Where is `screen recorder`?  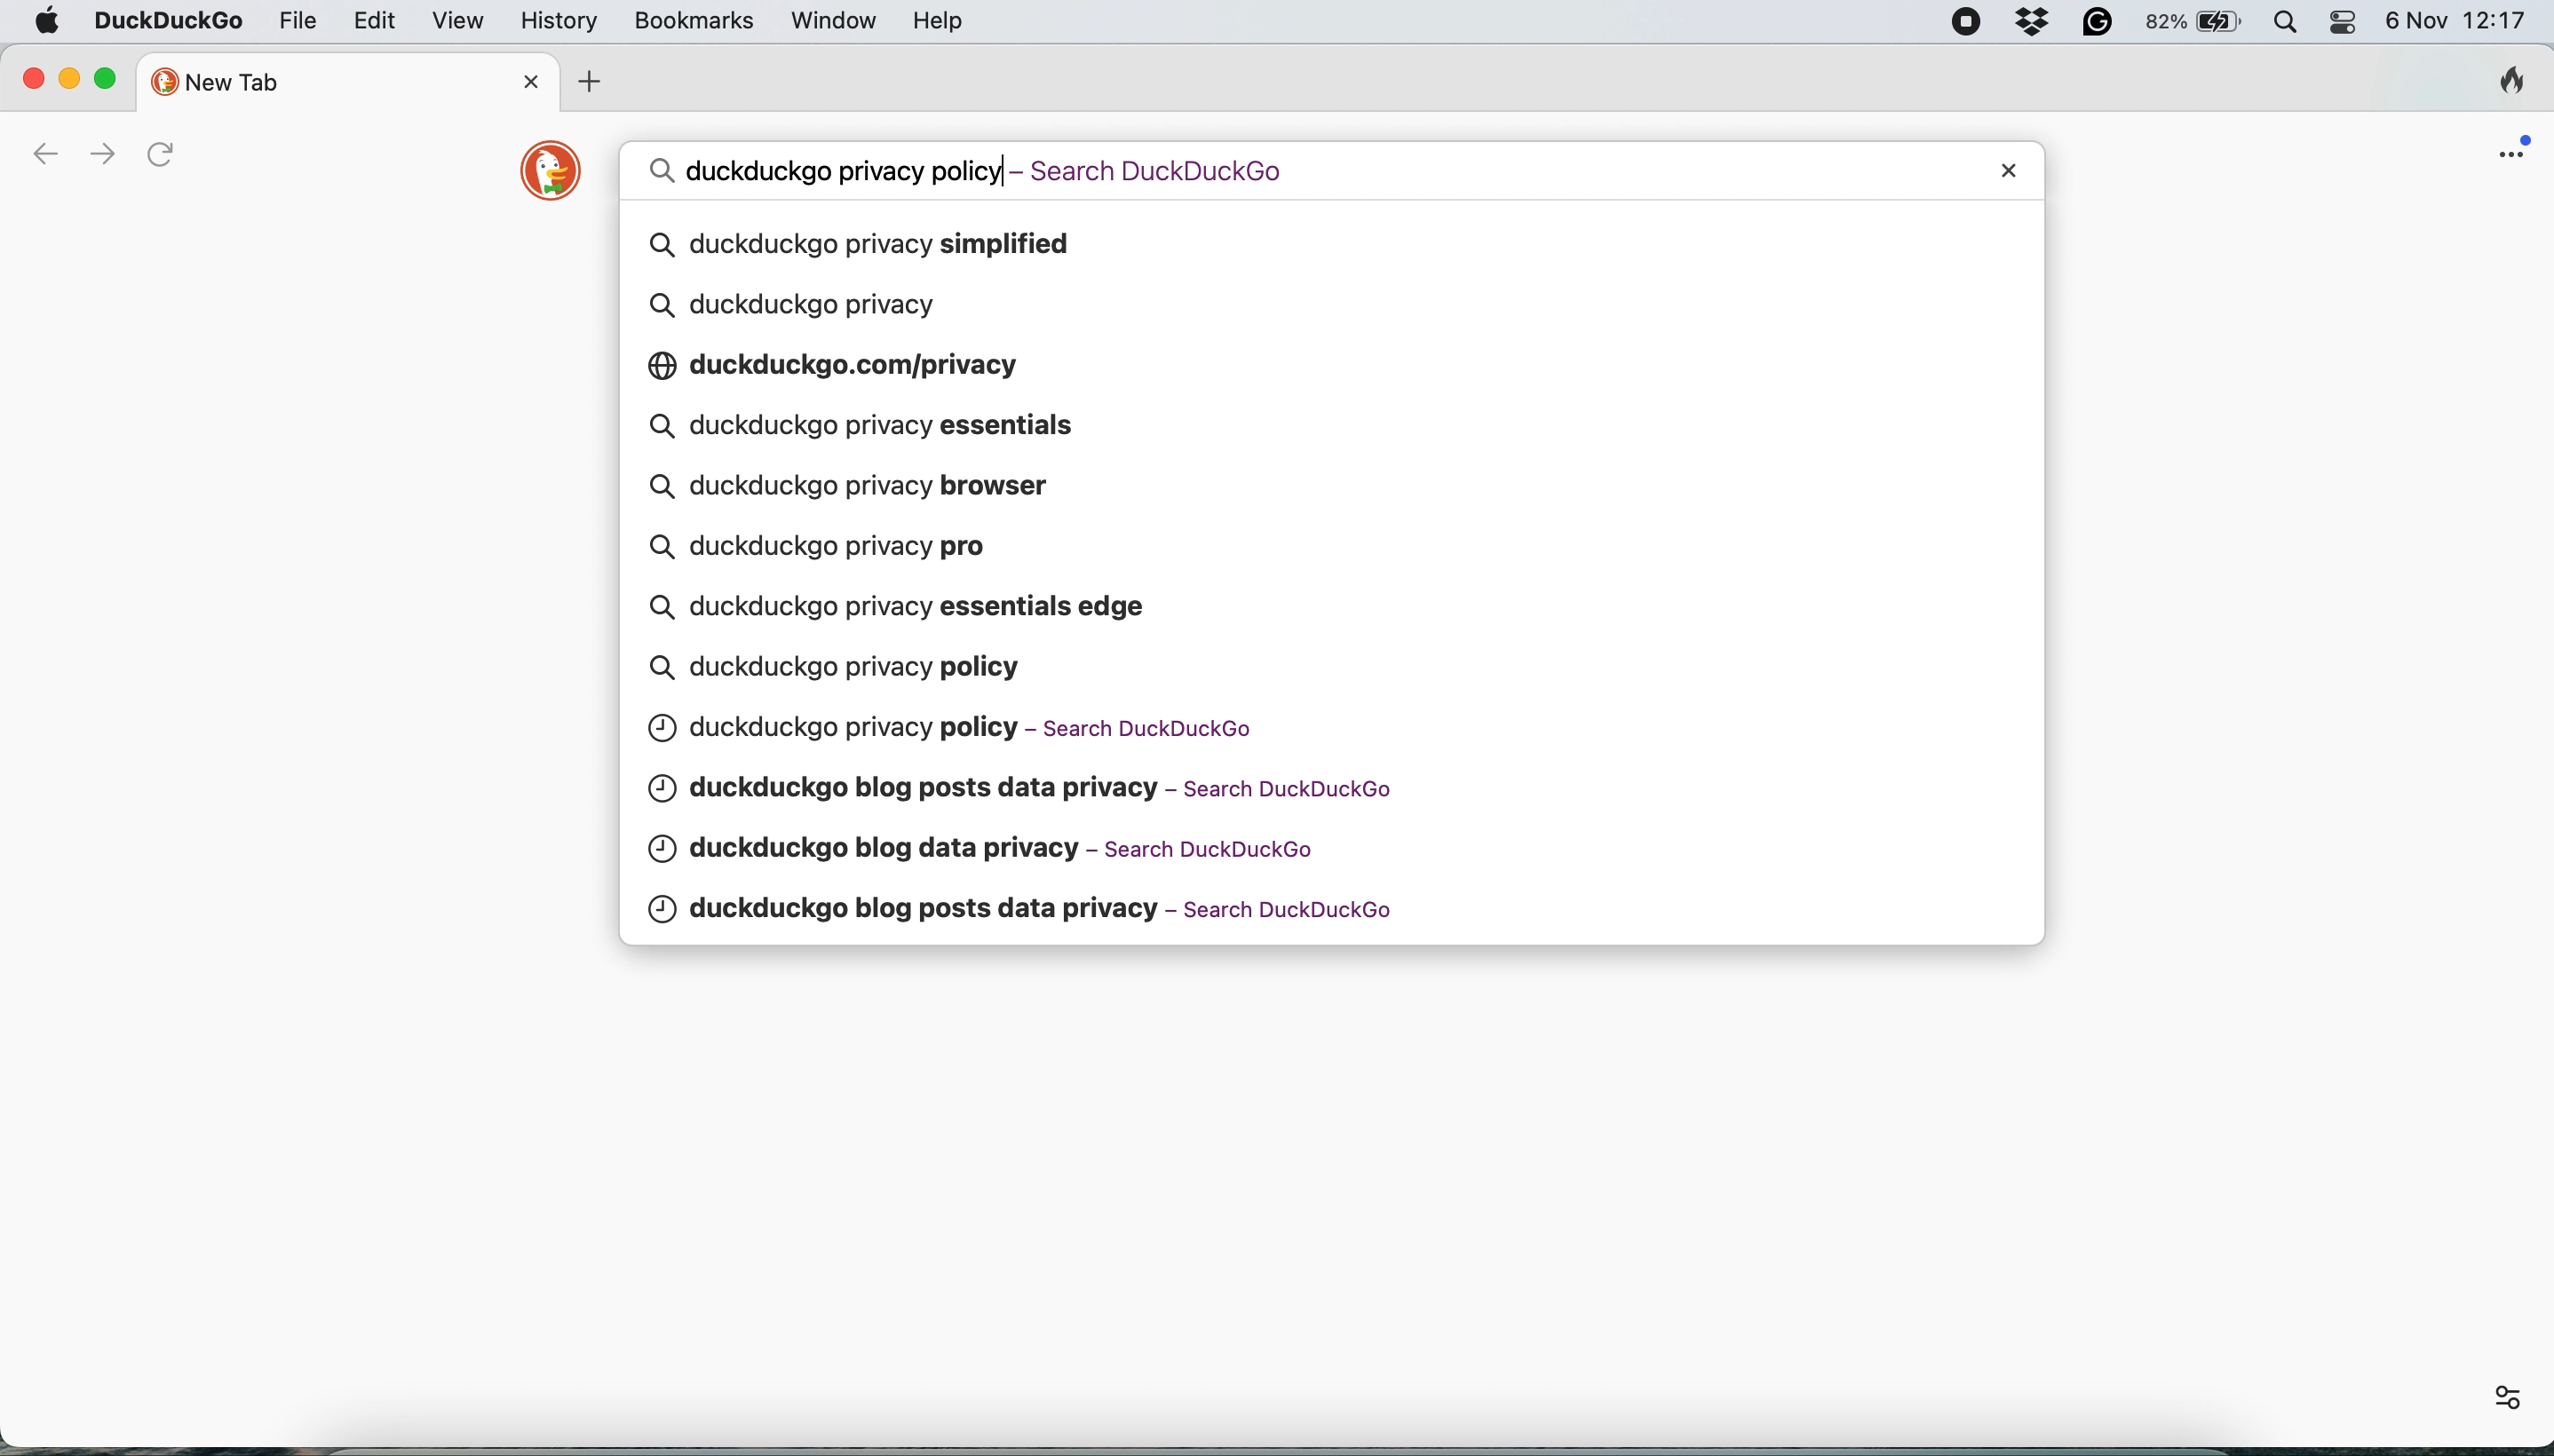
screen recorder is located at coordinates (1975, 27).